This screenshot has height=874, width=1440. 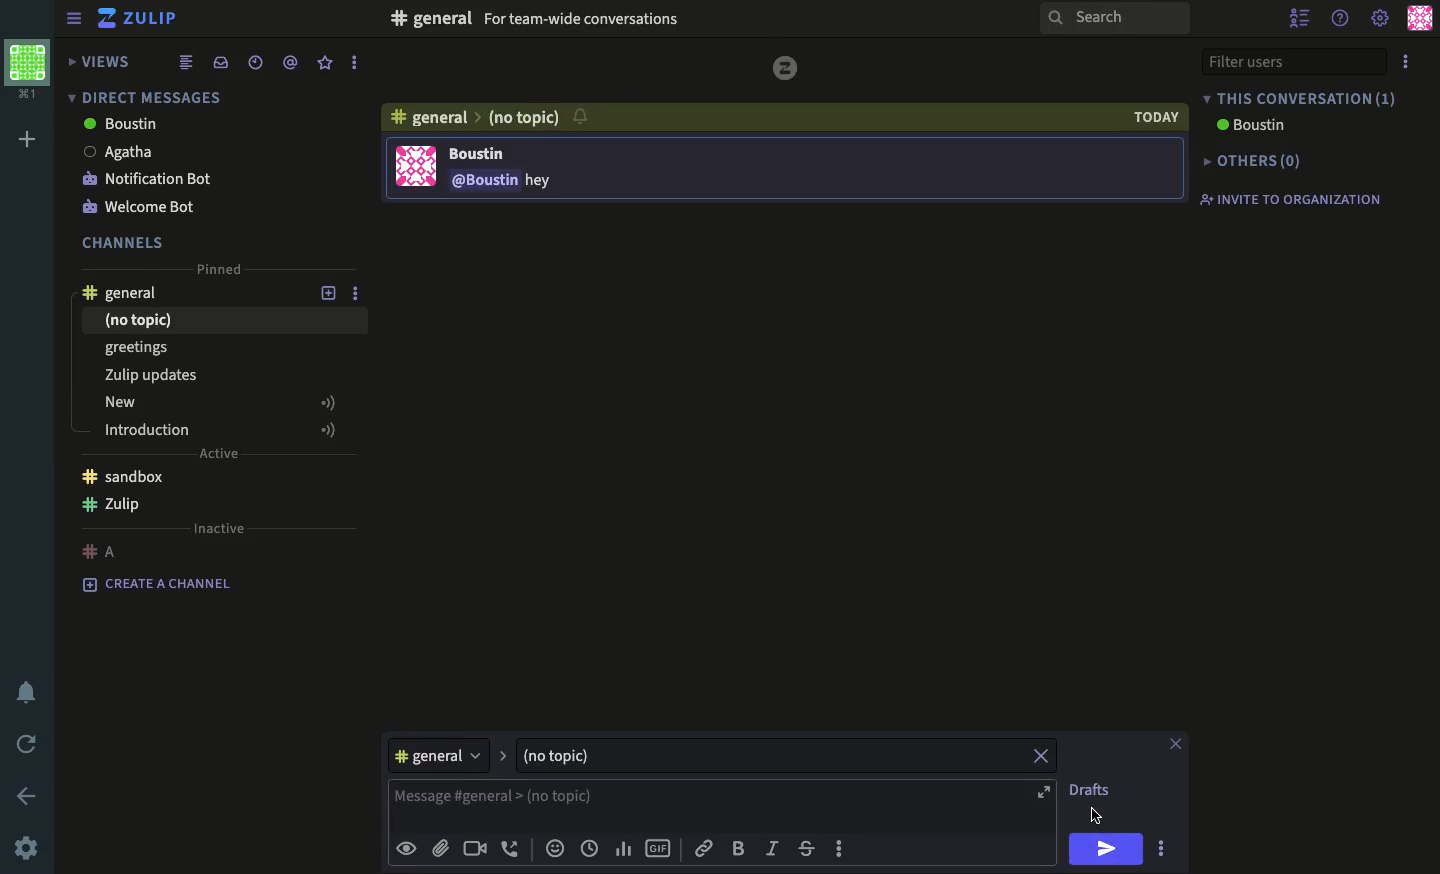 I want to click on direct message, so click(x=142, y=96).